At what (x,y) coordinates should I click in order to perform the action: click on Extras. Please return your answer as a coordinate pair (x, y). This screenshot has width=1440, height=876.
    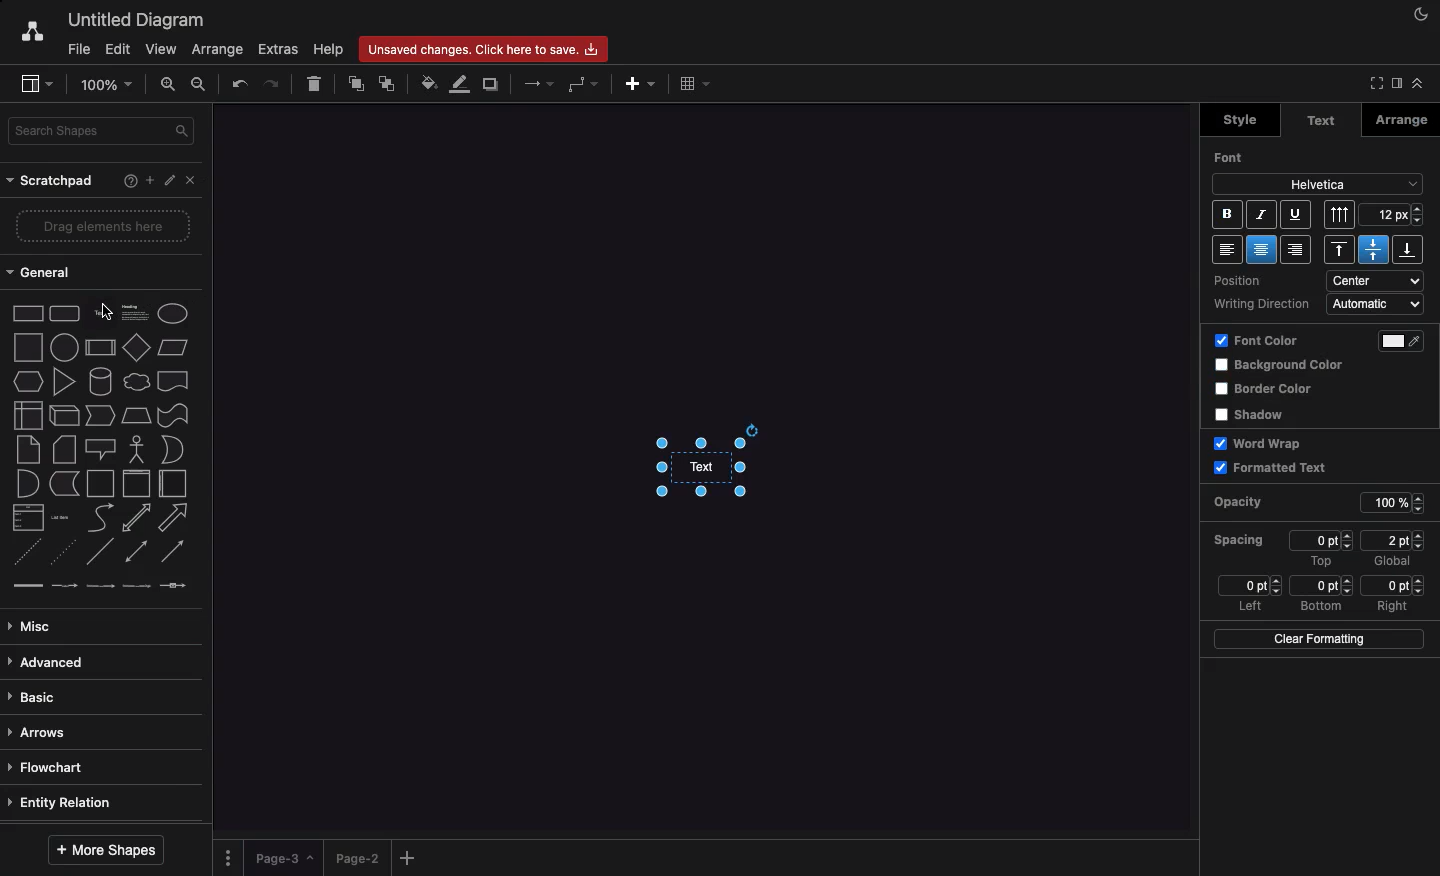
    Looking at the image, I should click on (279, 49).